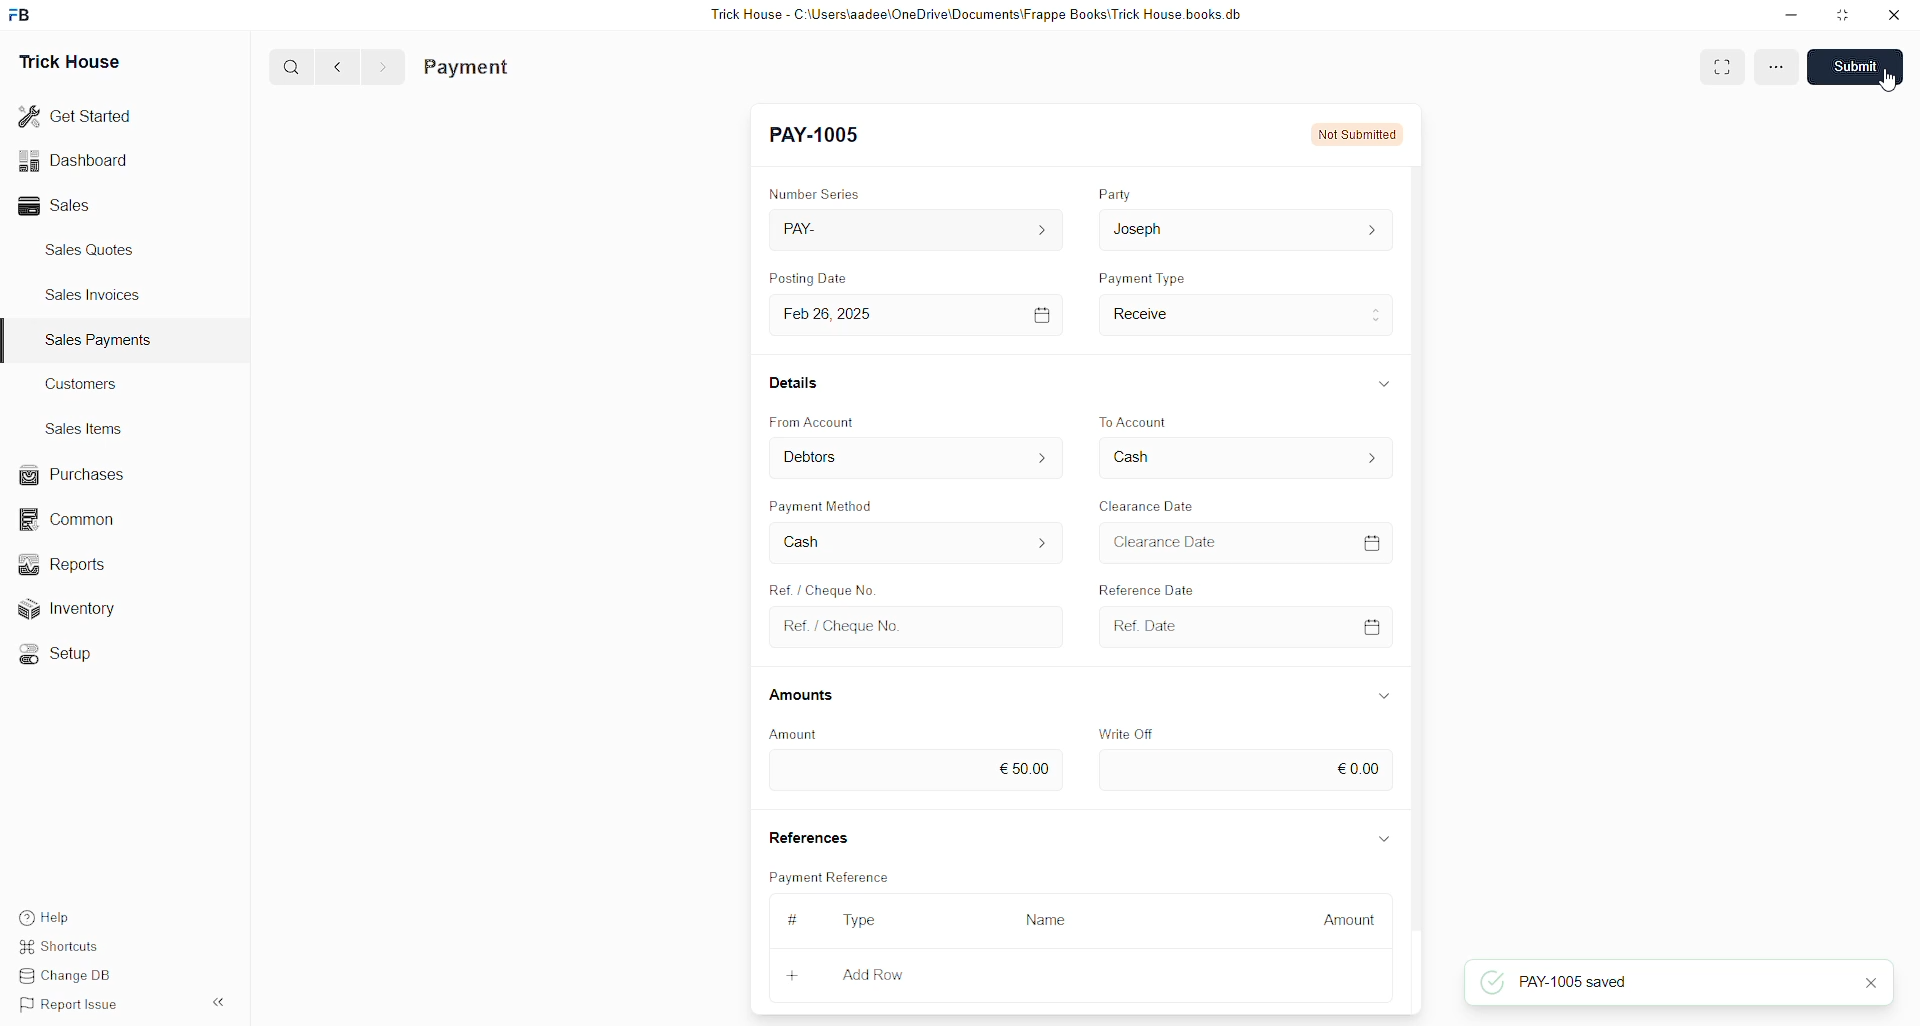 The width and height of the screenshot is (1920, 1026). I want to click on Hide sidebar, so click(218, 1002).